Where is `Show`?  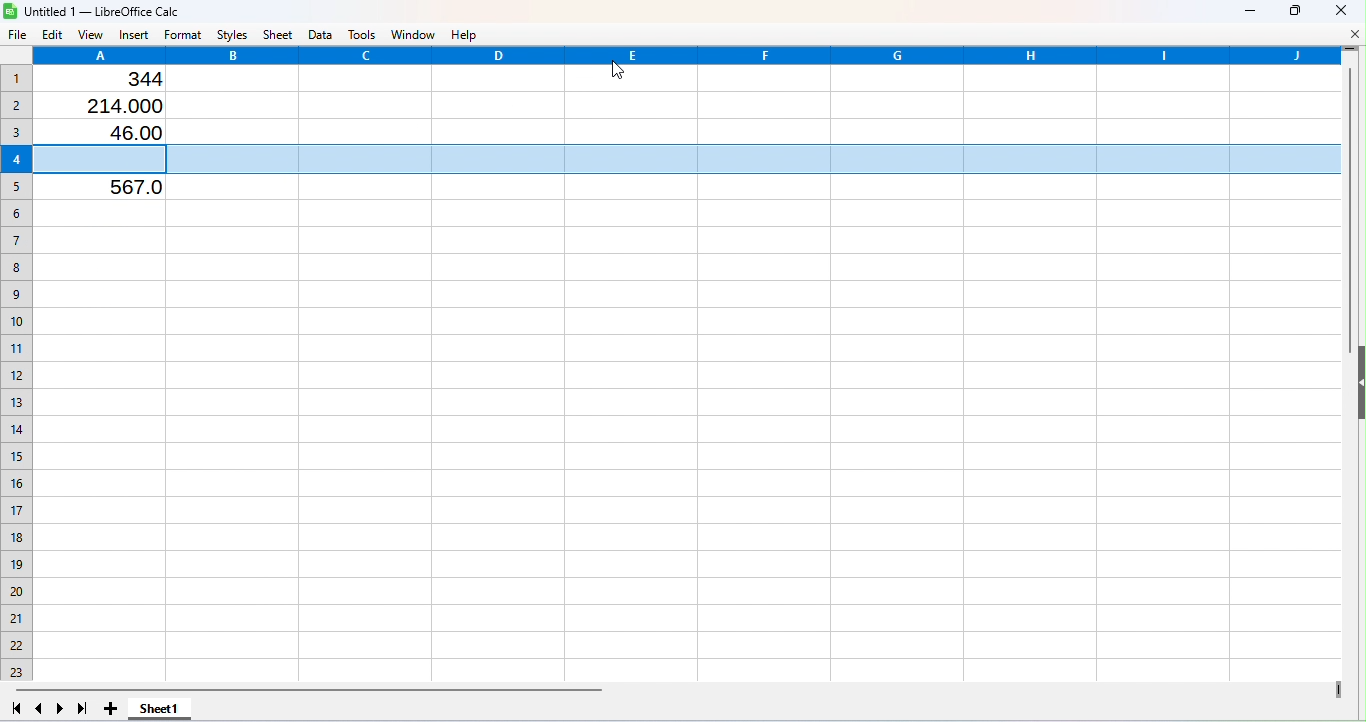
Show is located at coordinates (1358, 388).